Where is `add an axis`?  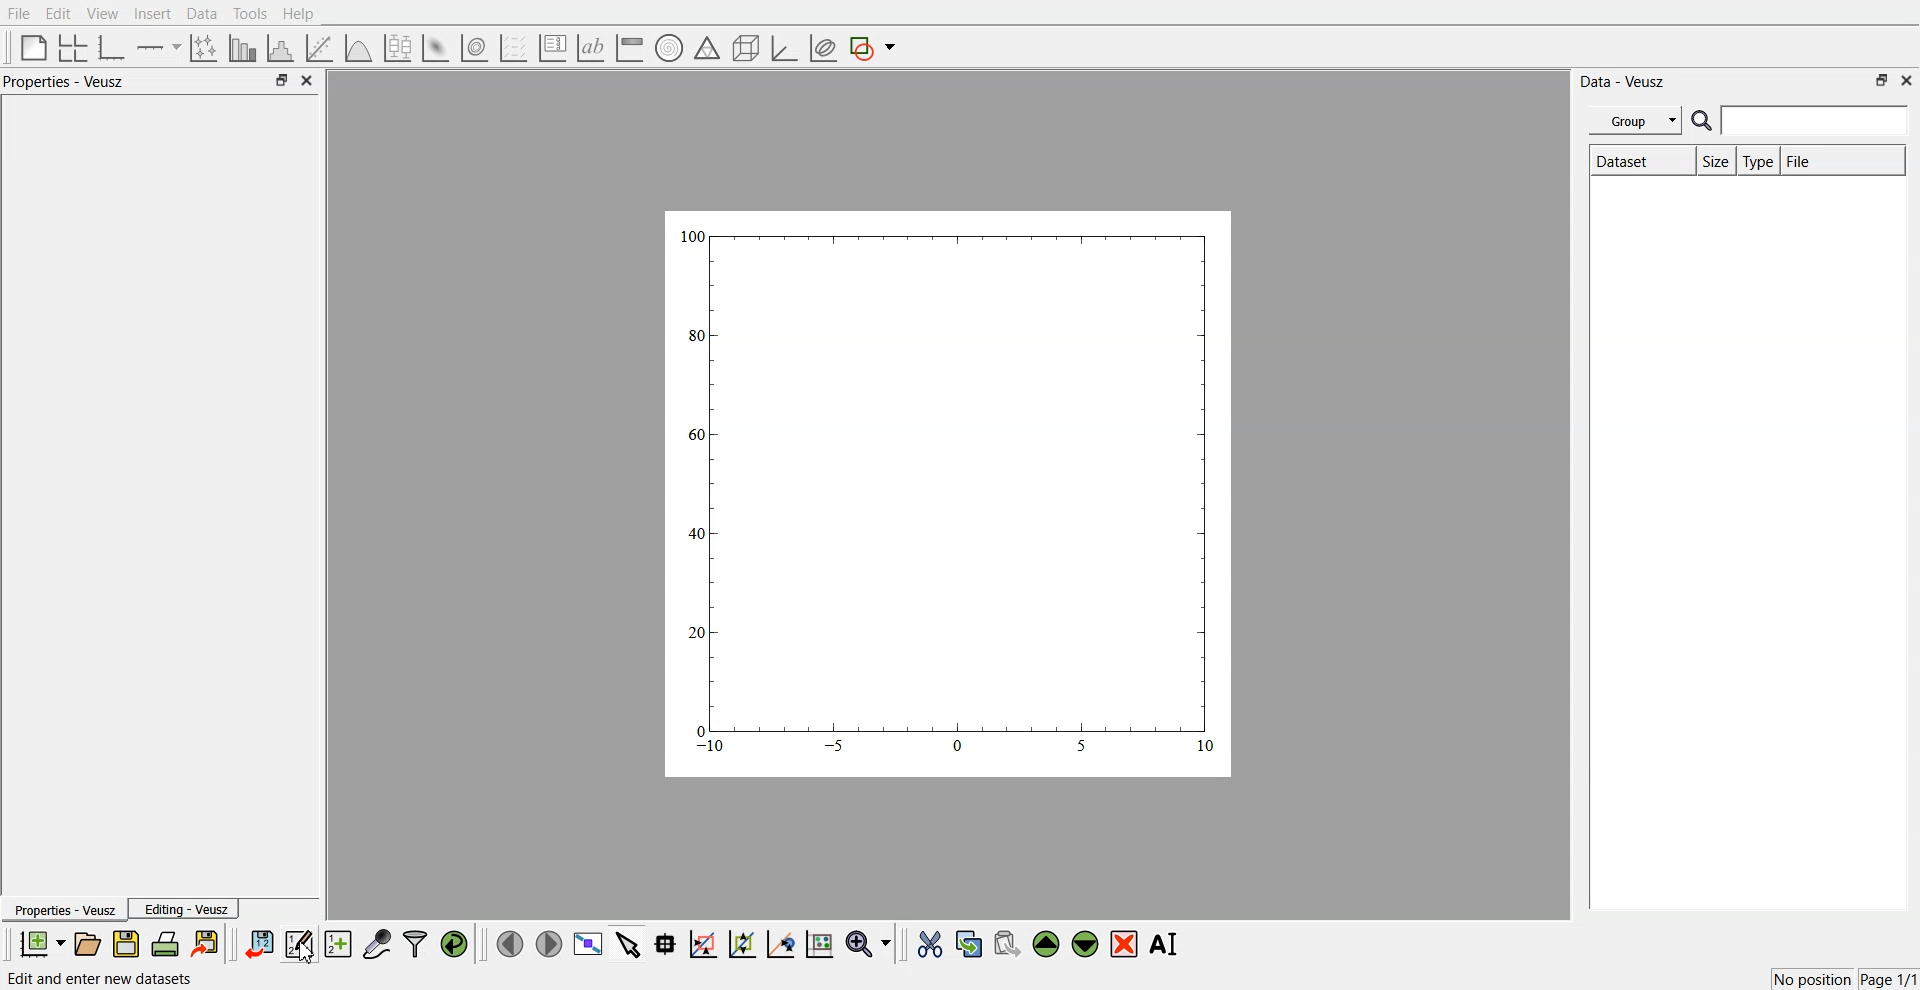 add an axis is located at coordinates (160, 47).